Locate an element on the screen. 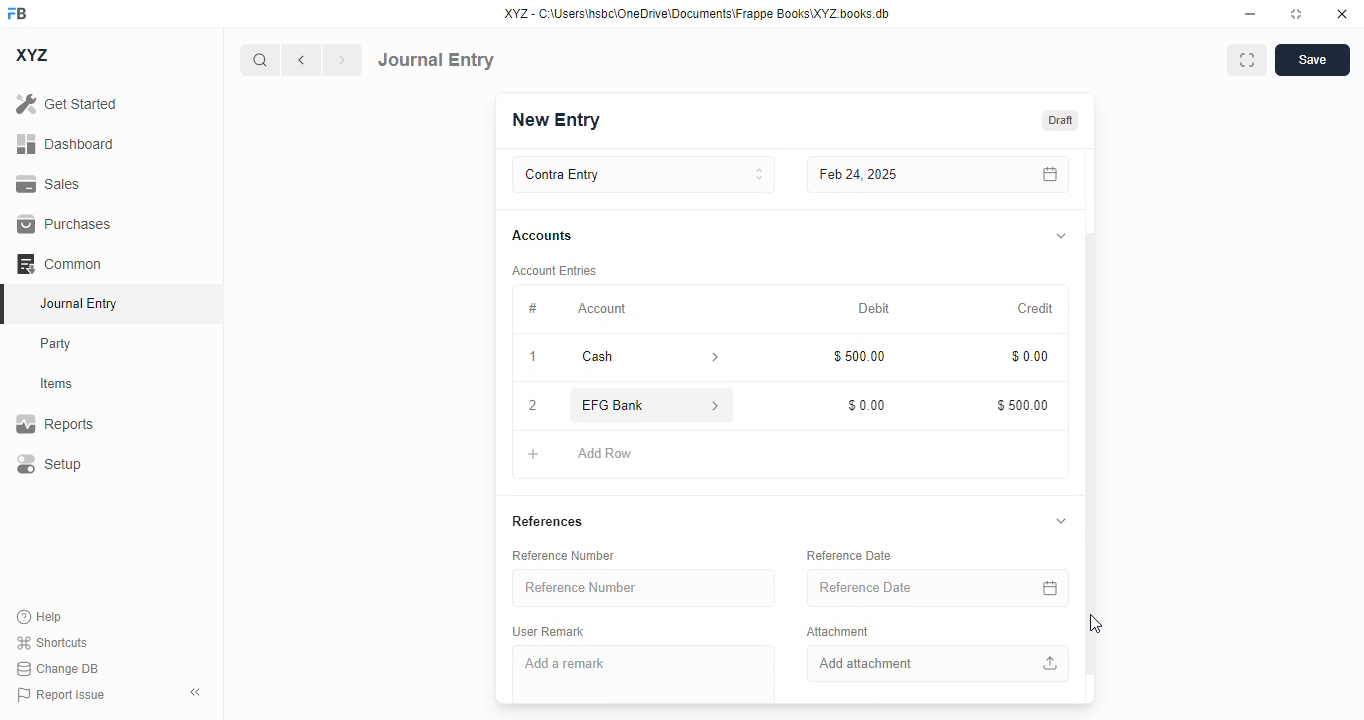 The height and width of the screenshot is (720, 1364). credit is located at coordinates (1035, 308).